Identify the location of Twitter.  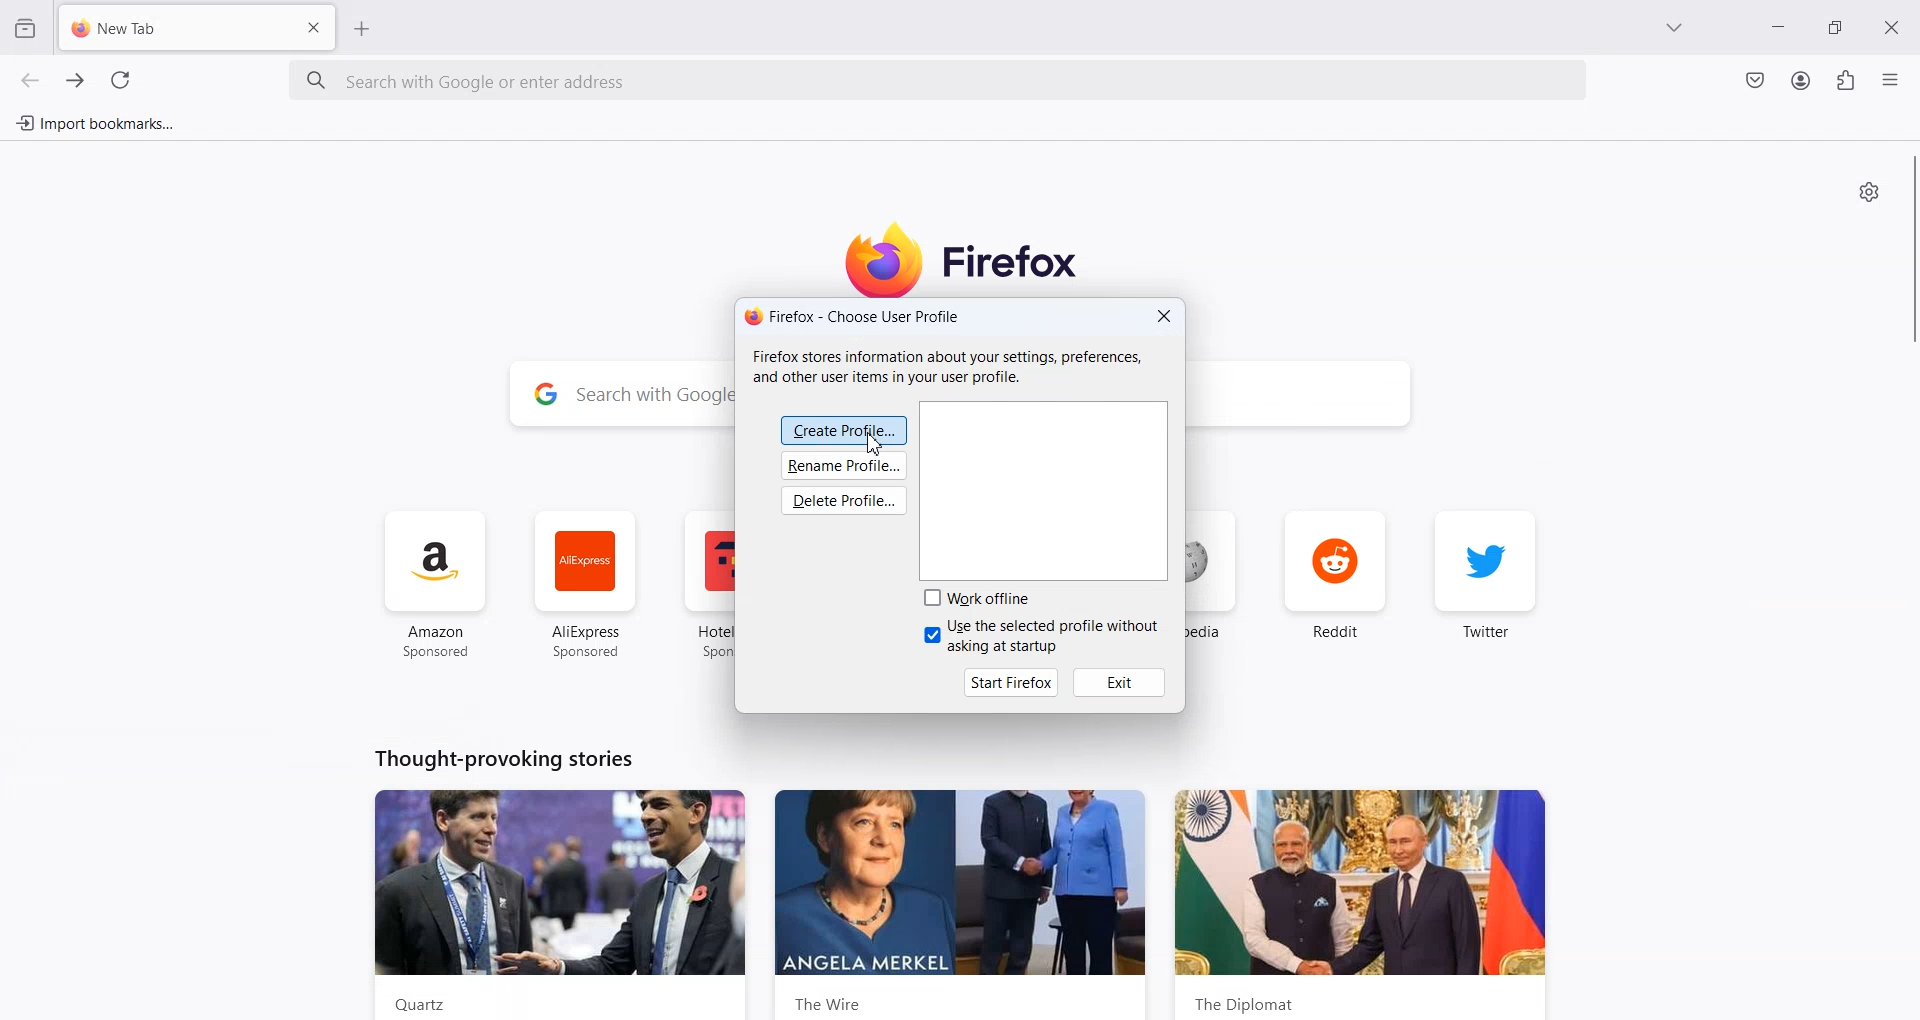
(1486, 585).